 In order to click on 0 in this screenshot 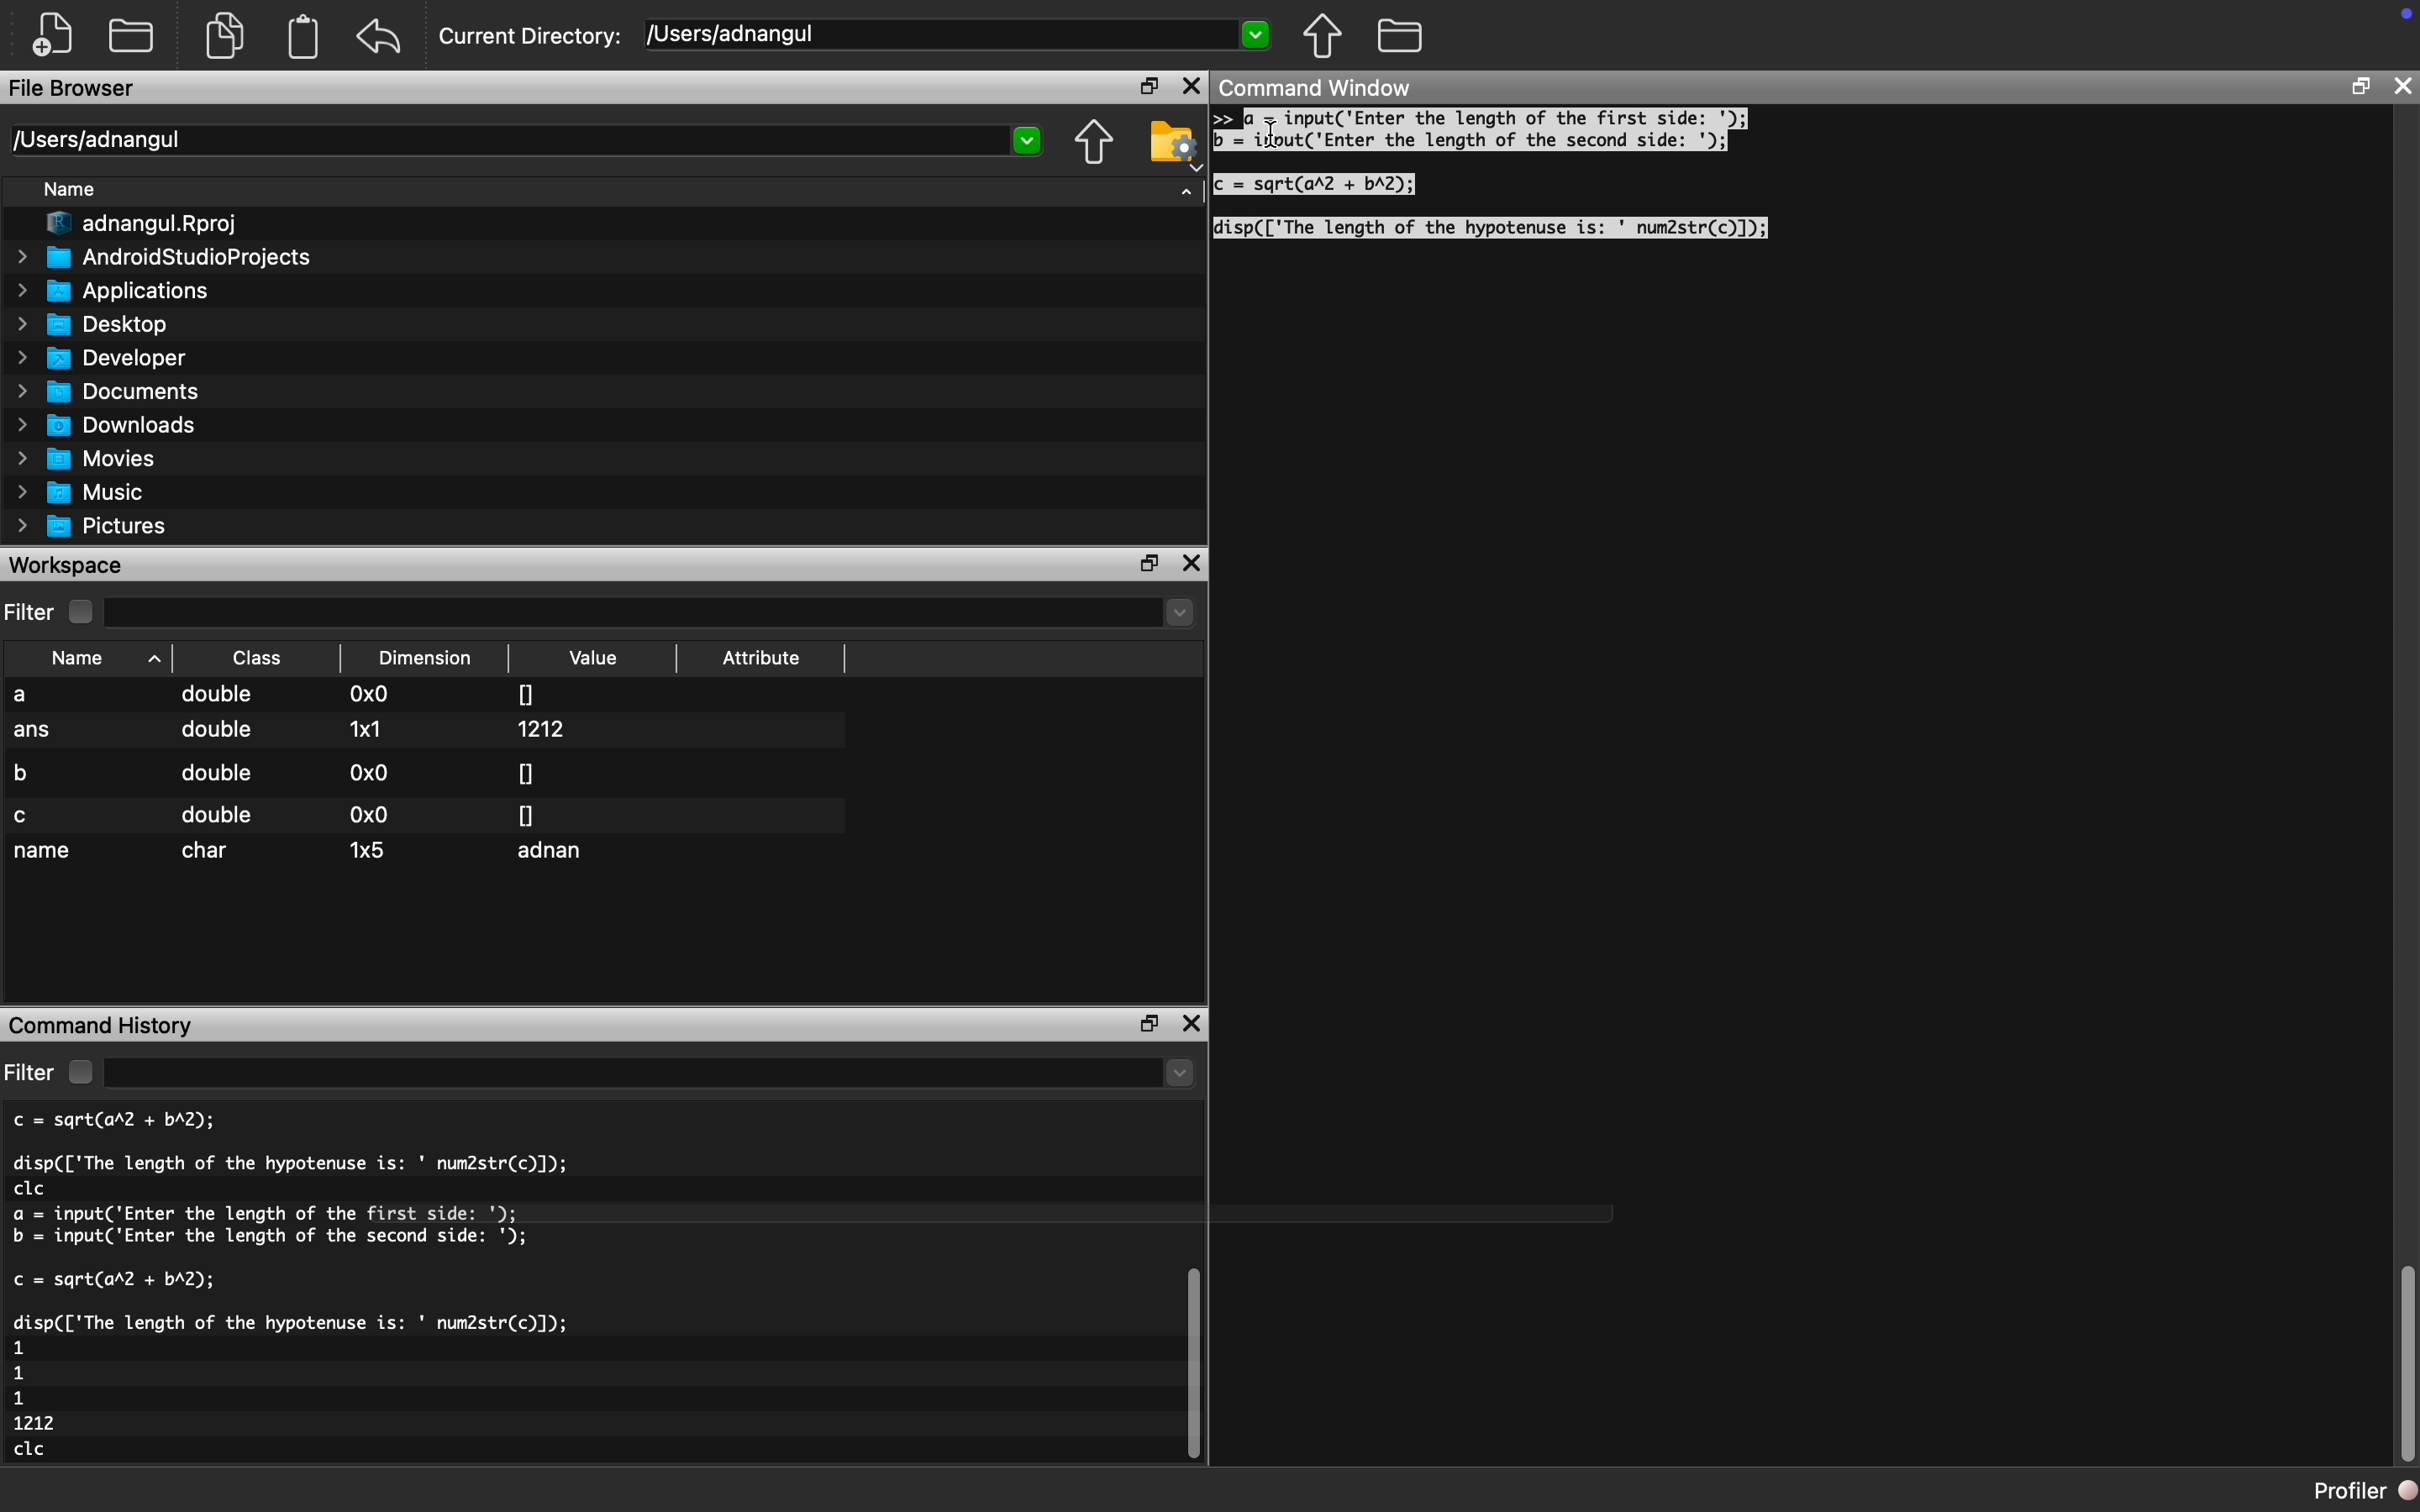, I will do `click(527, 692)`.